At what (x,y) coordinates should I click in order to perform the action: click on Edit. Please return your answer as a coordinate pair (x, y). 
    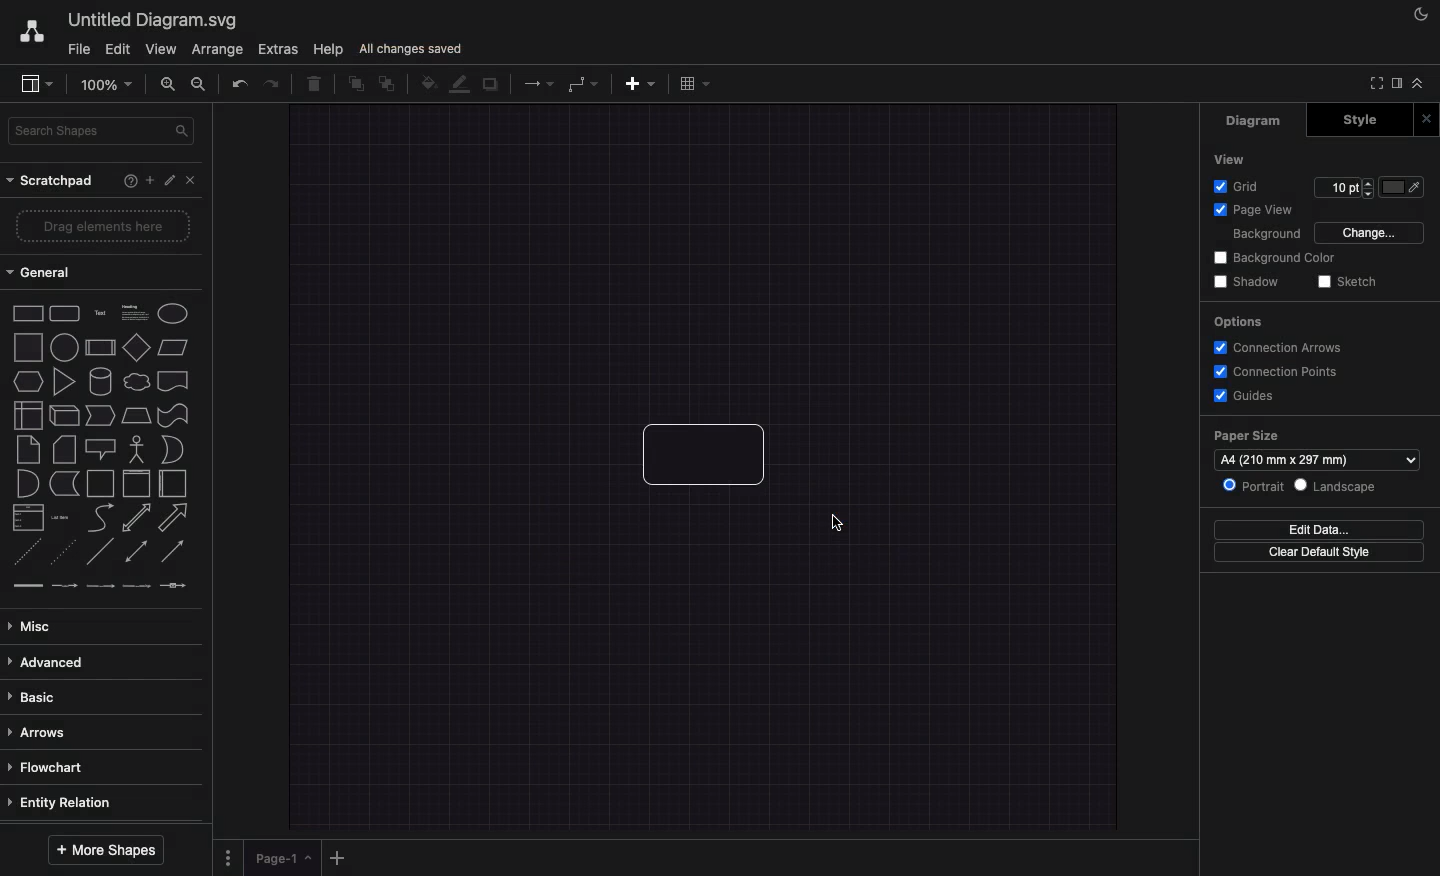
    Looking at the image, I should click on (115, 50).